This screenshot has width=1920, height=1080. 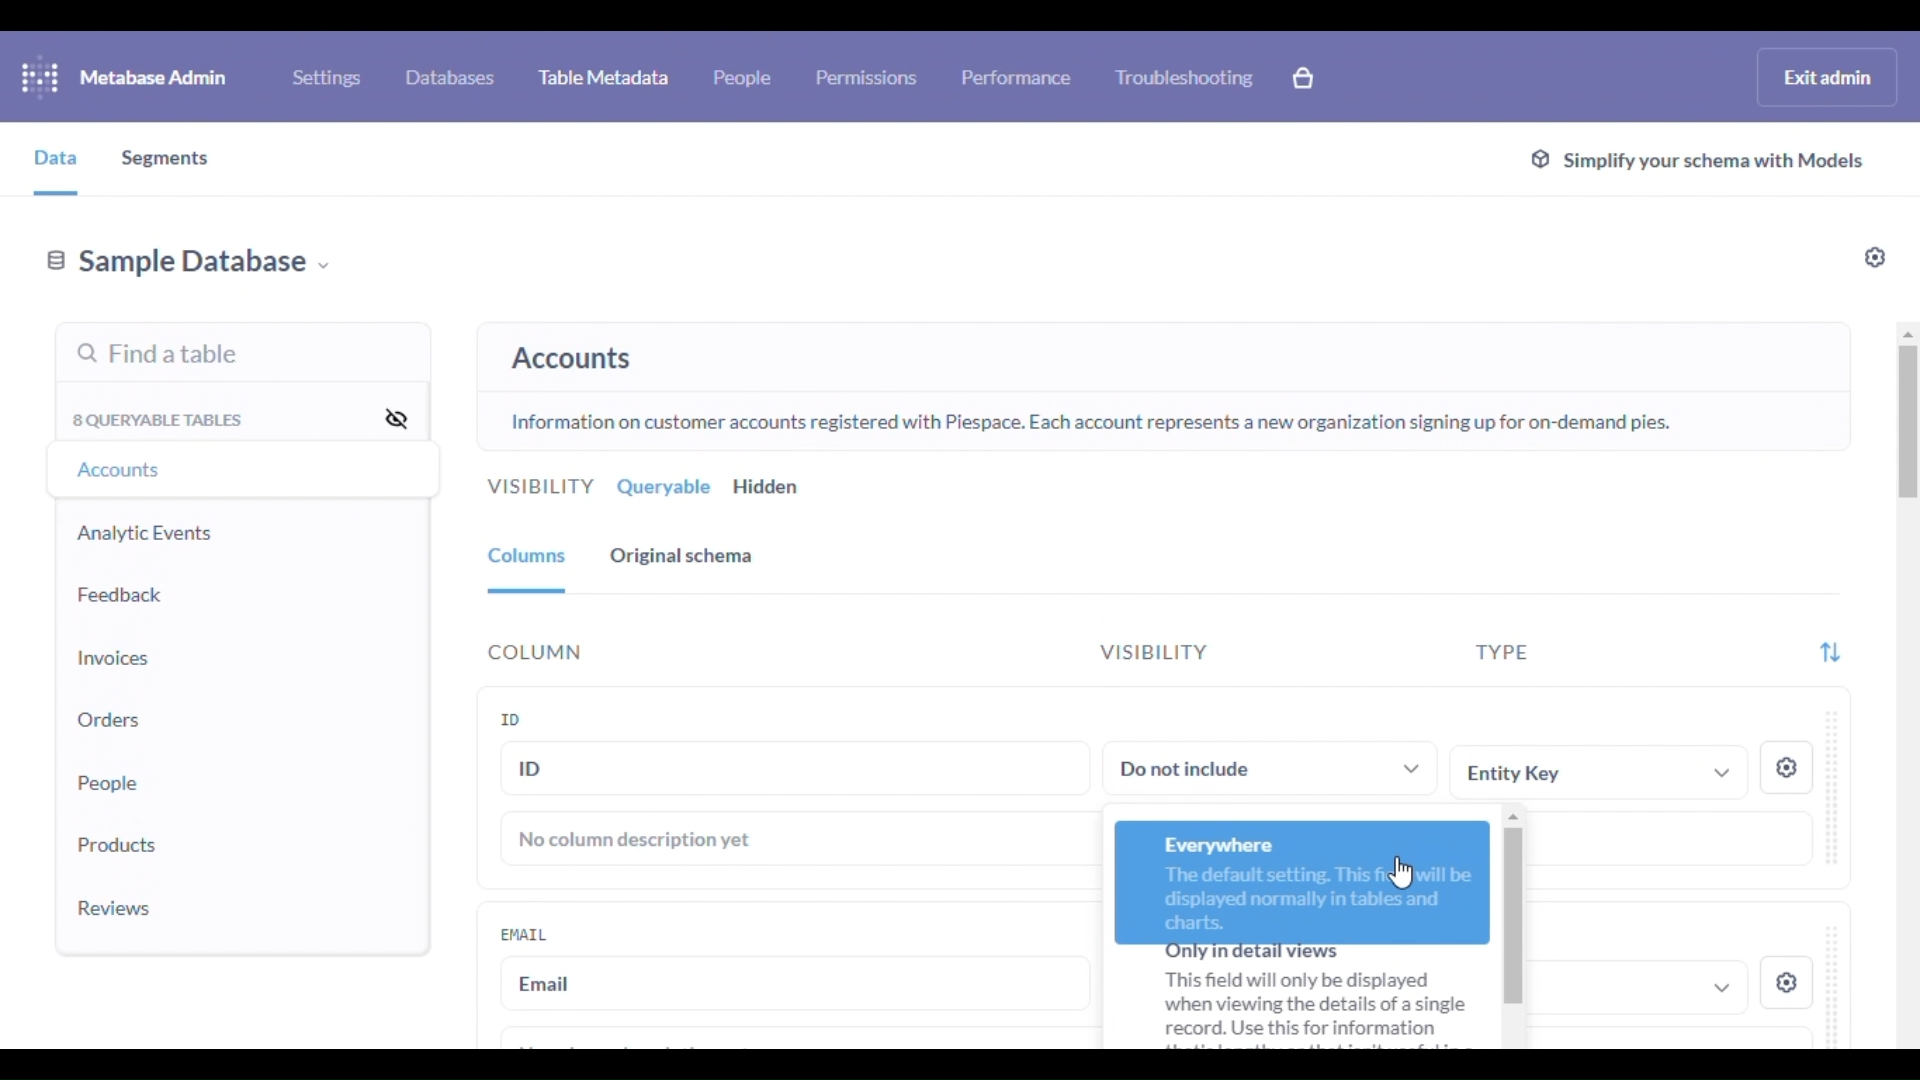 What do you see at coordinates (604, 76) in the screenshot?
I see `table metadata` at bounding box center [604, 76].